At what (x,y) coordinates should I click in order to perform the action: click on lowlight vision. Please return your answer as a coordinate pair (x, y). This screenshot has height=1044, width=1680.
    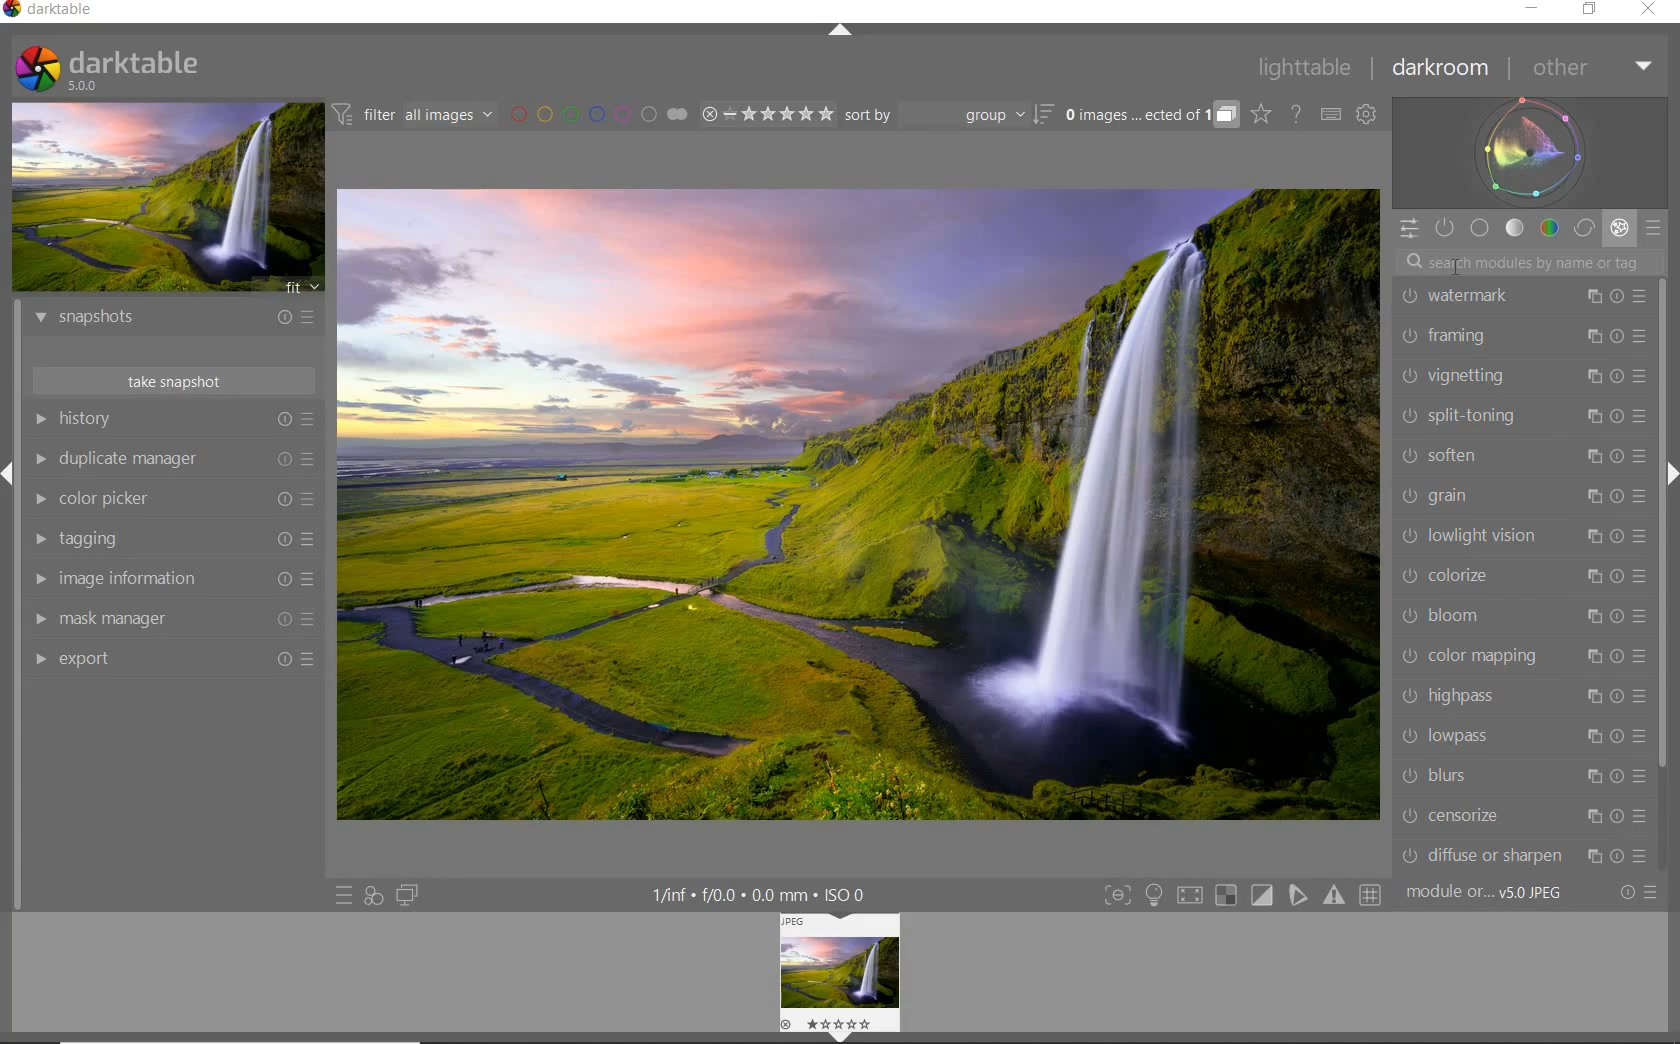
    Looking at the image, I should click on (1523, 537).